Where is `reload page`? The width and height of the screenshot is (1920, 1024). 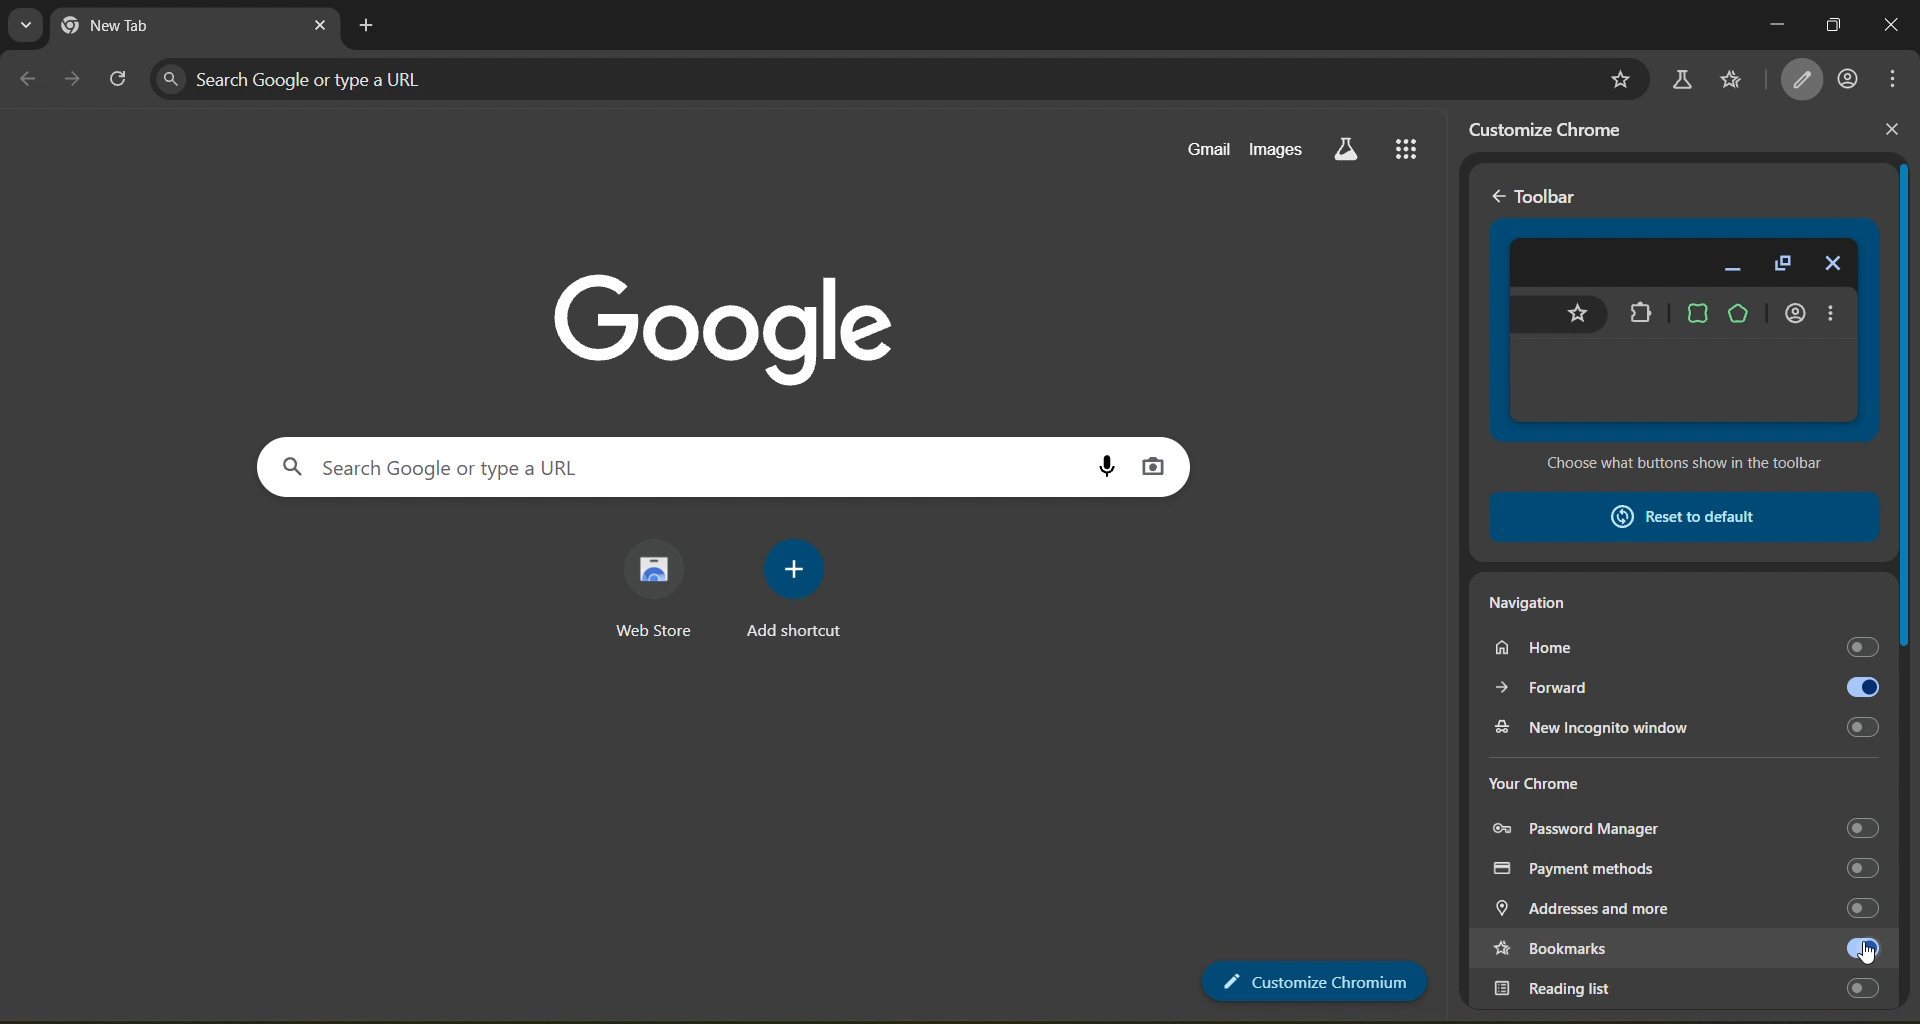 reload page is located at coordinates (118, 75).